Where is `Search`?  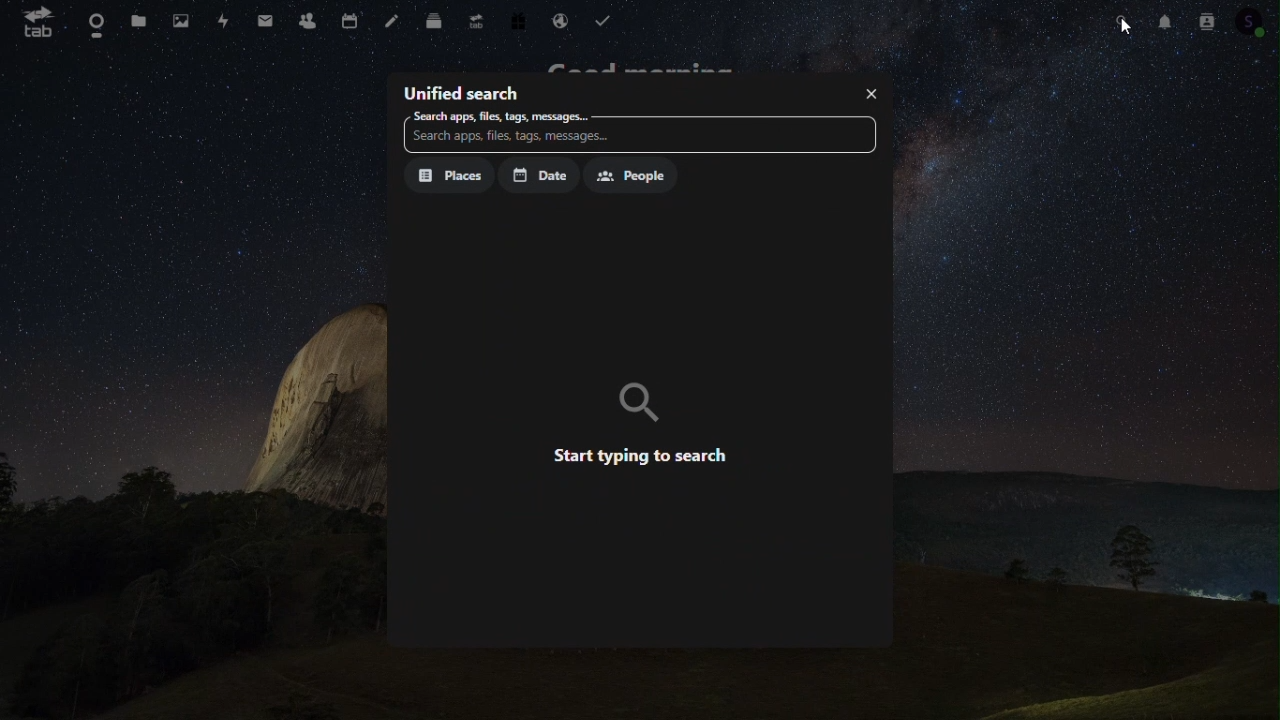 Search is located at coordinates (500, 116).